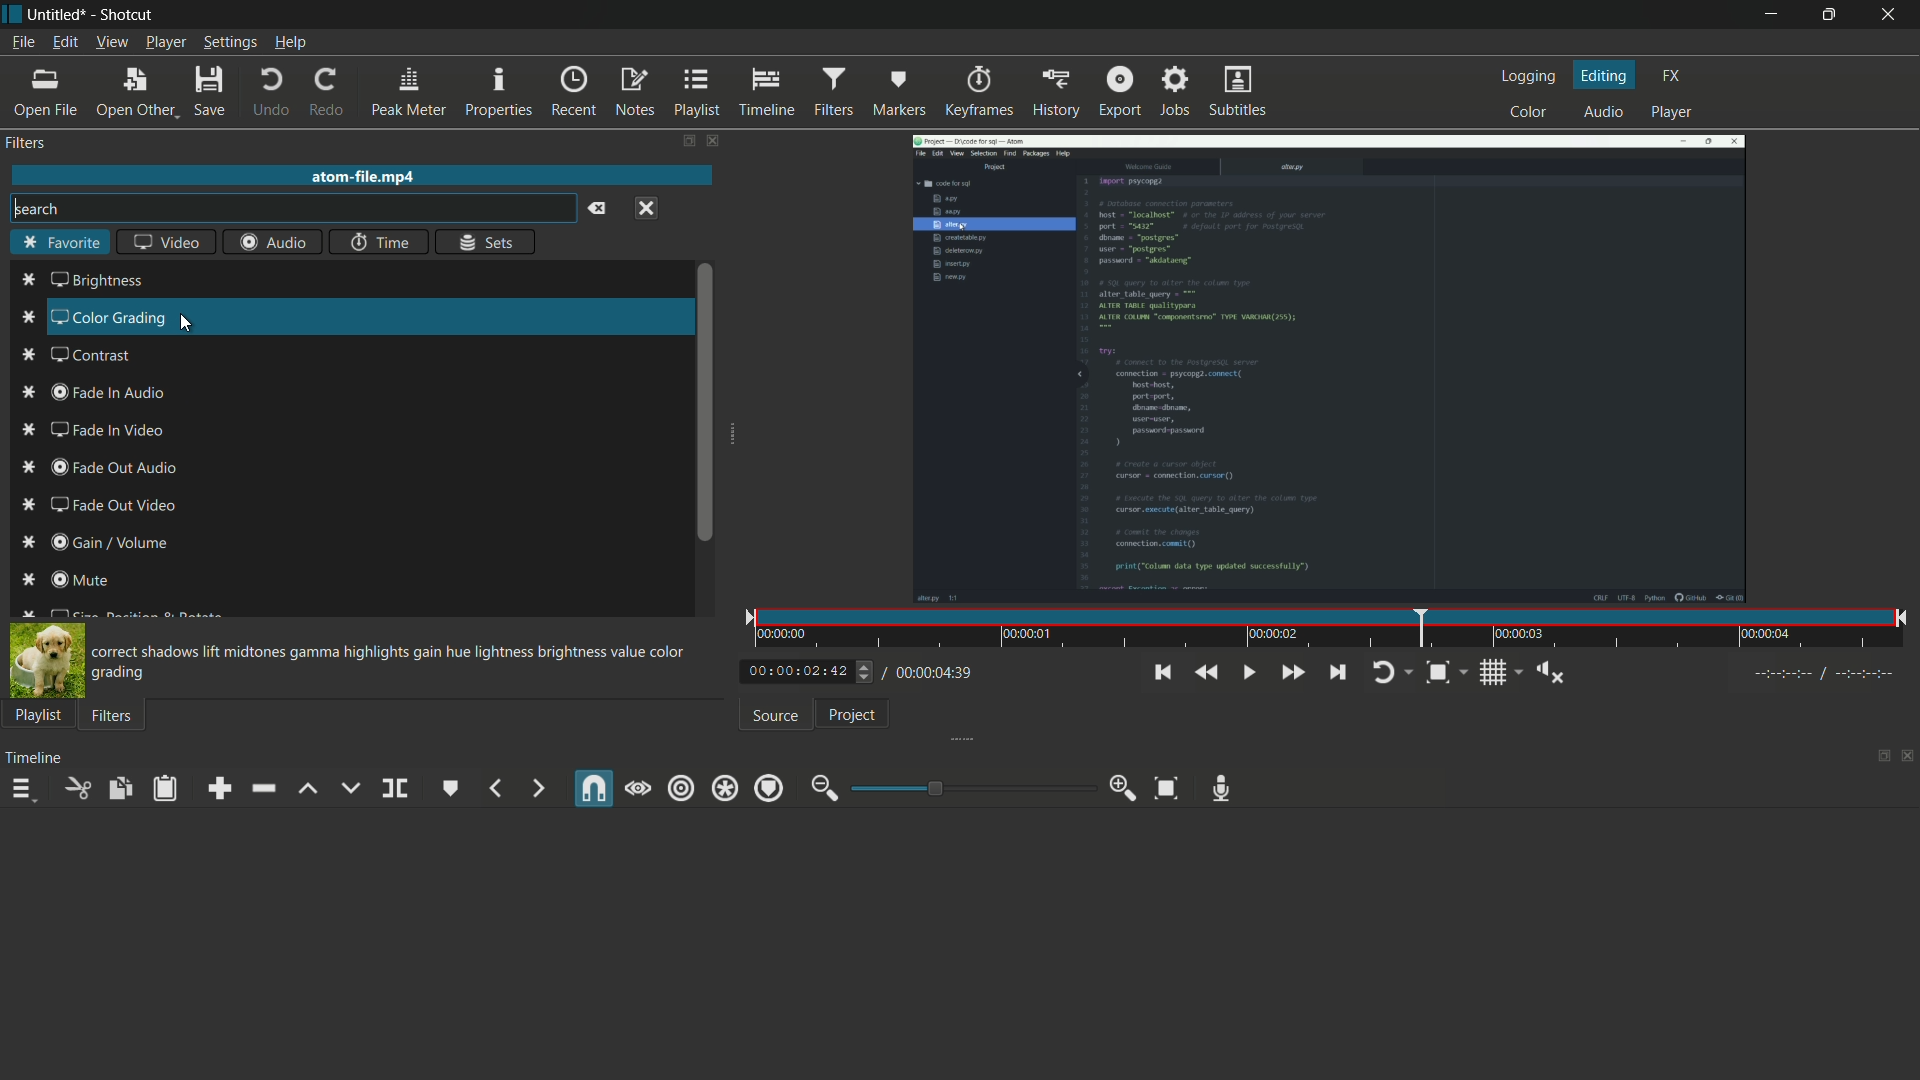 The width and height of the screenshot is (1920, 1080). I want to click on jobs, so click(1176, 90).